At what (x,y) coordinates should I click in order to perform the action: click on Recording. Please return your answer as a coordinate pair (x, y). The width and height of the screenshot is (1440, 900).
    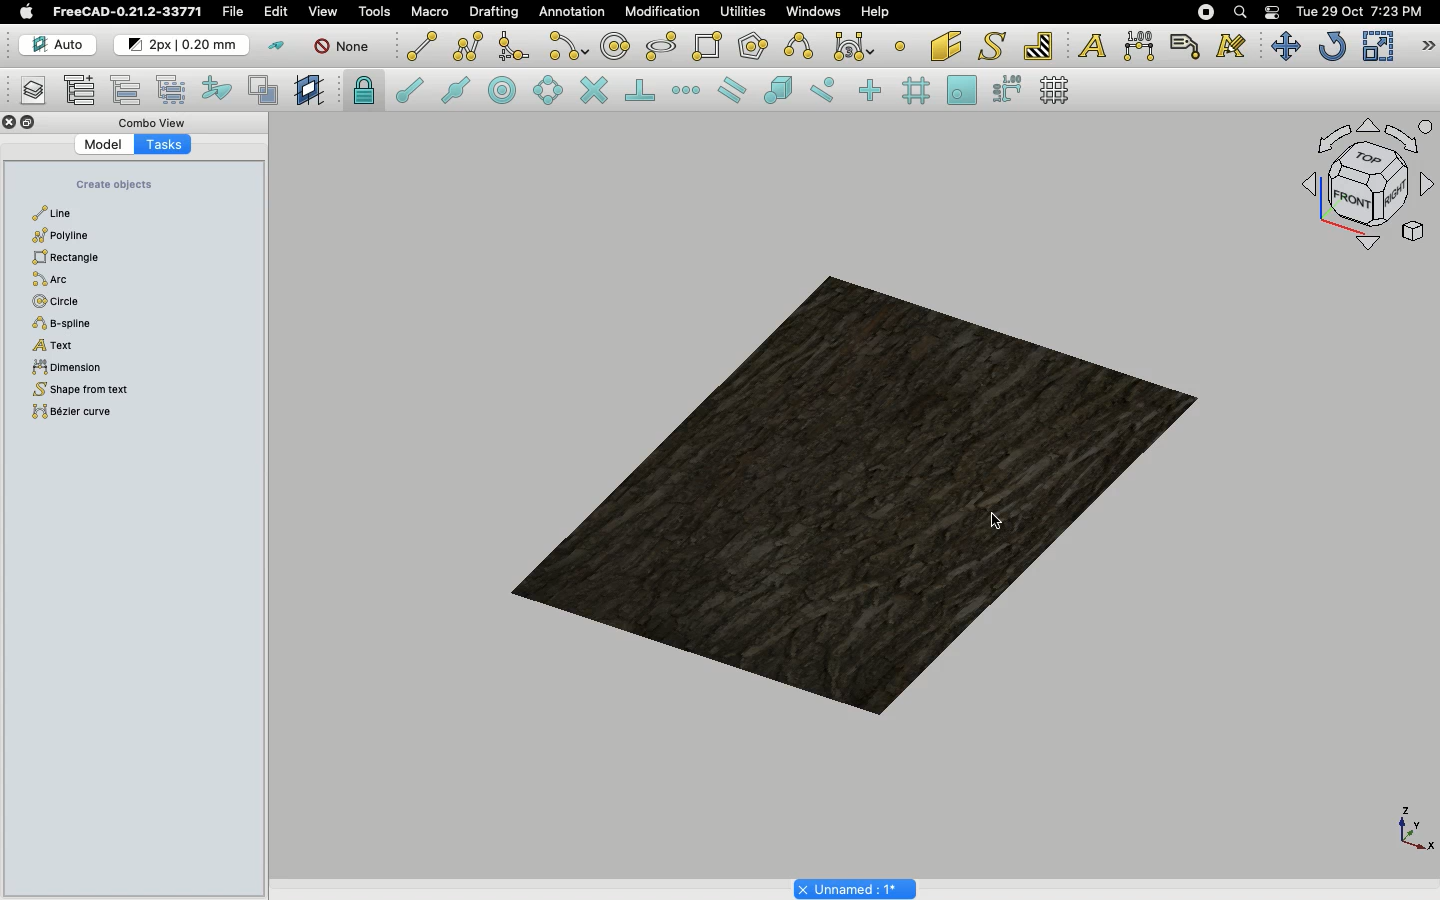
    Looking at the image, I should click on (1205, 11).